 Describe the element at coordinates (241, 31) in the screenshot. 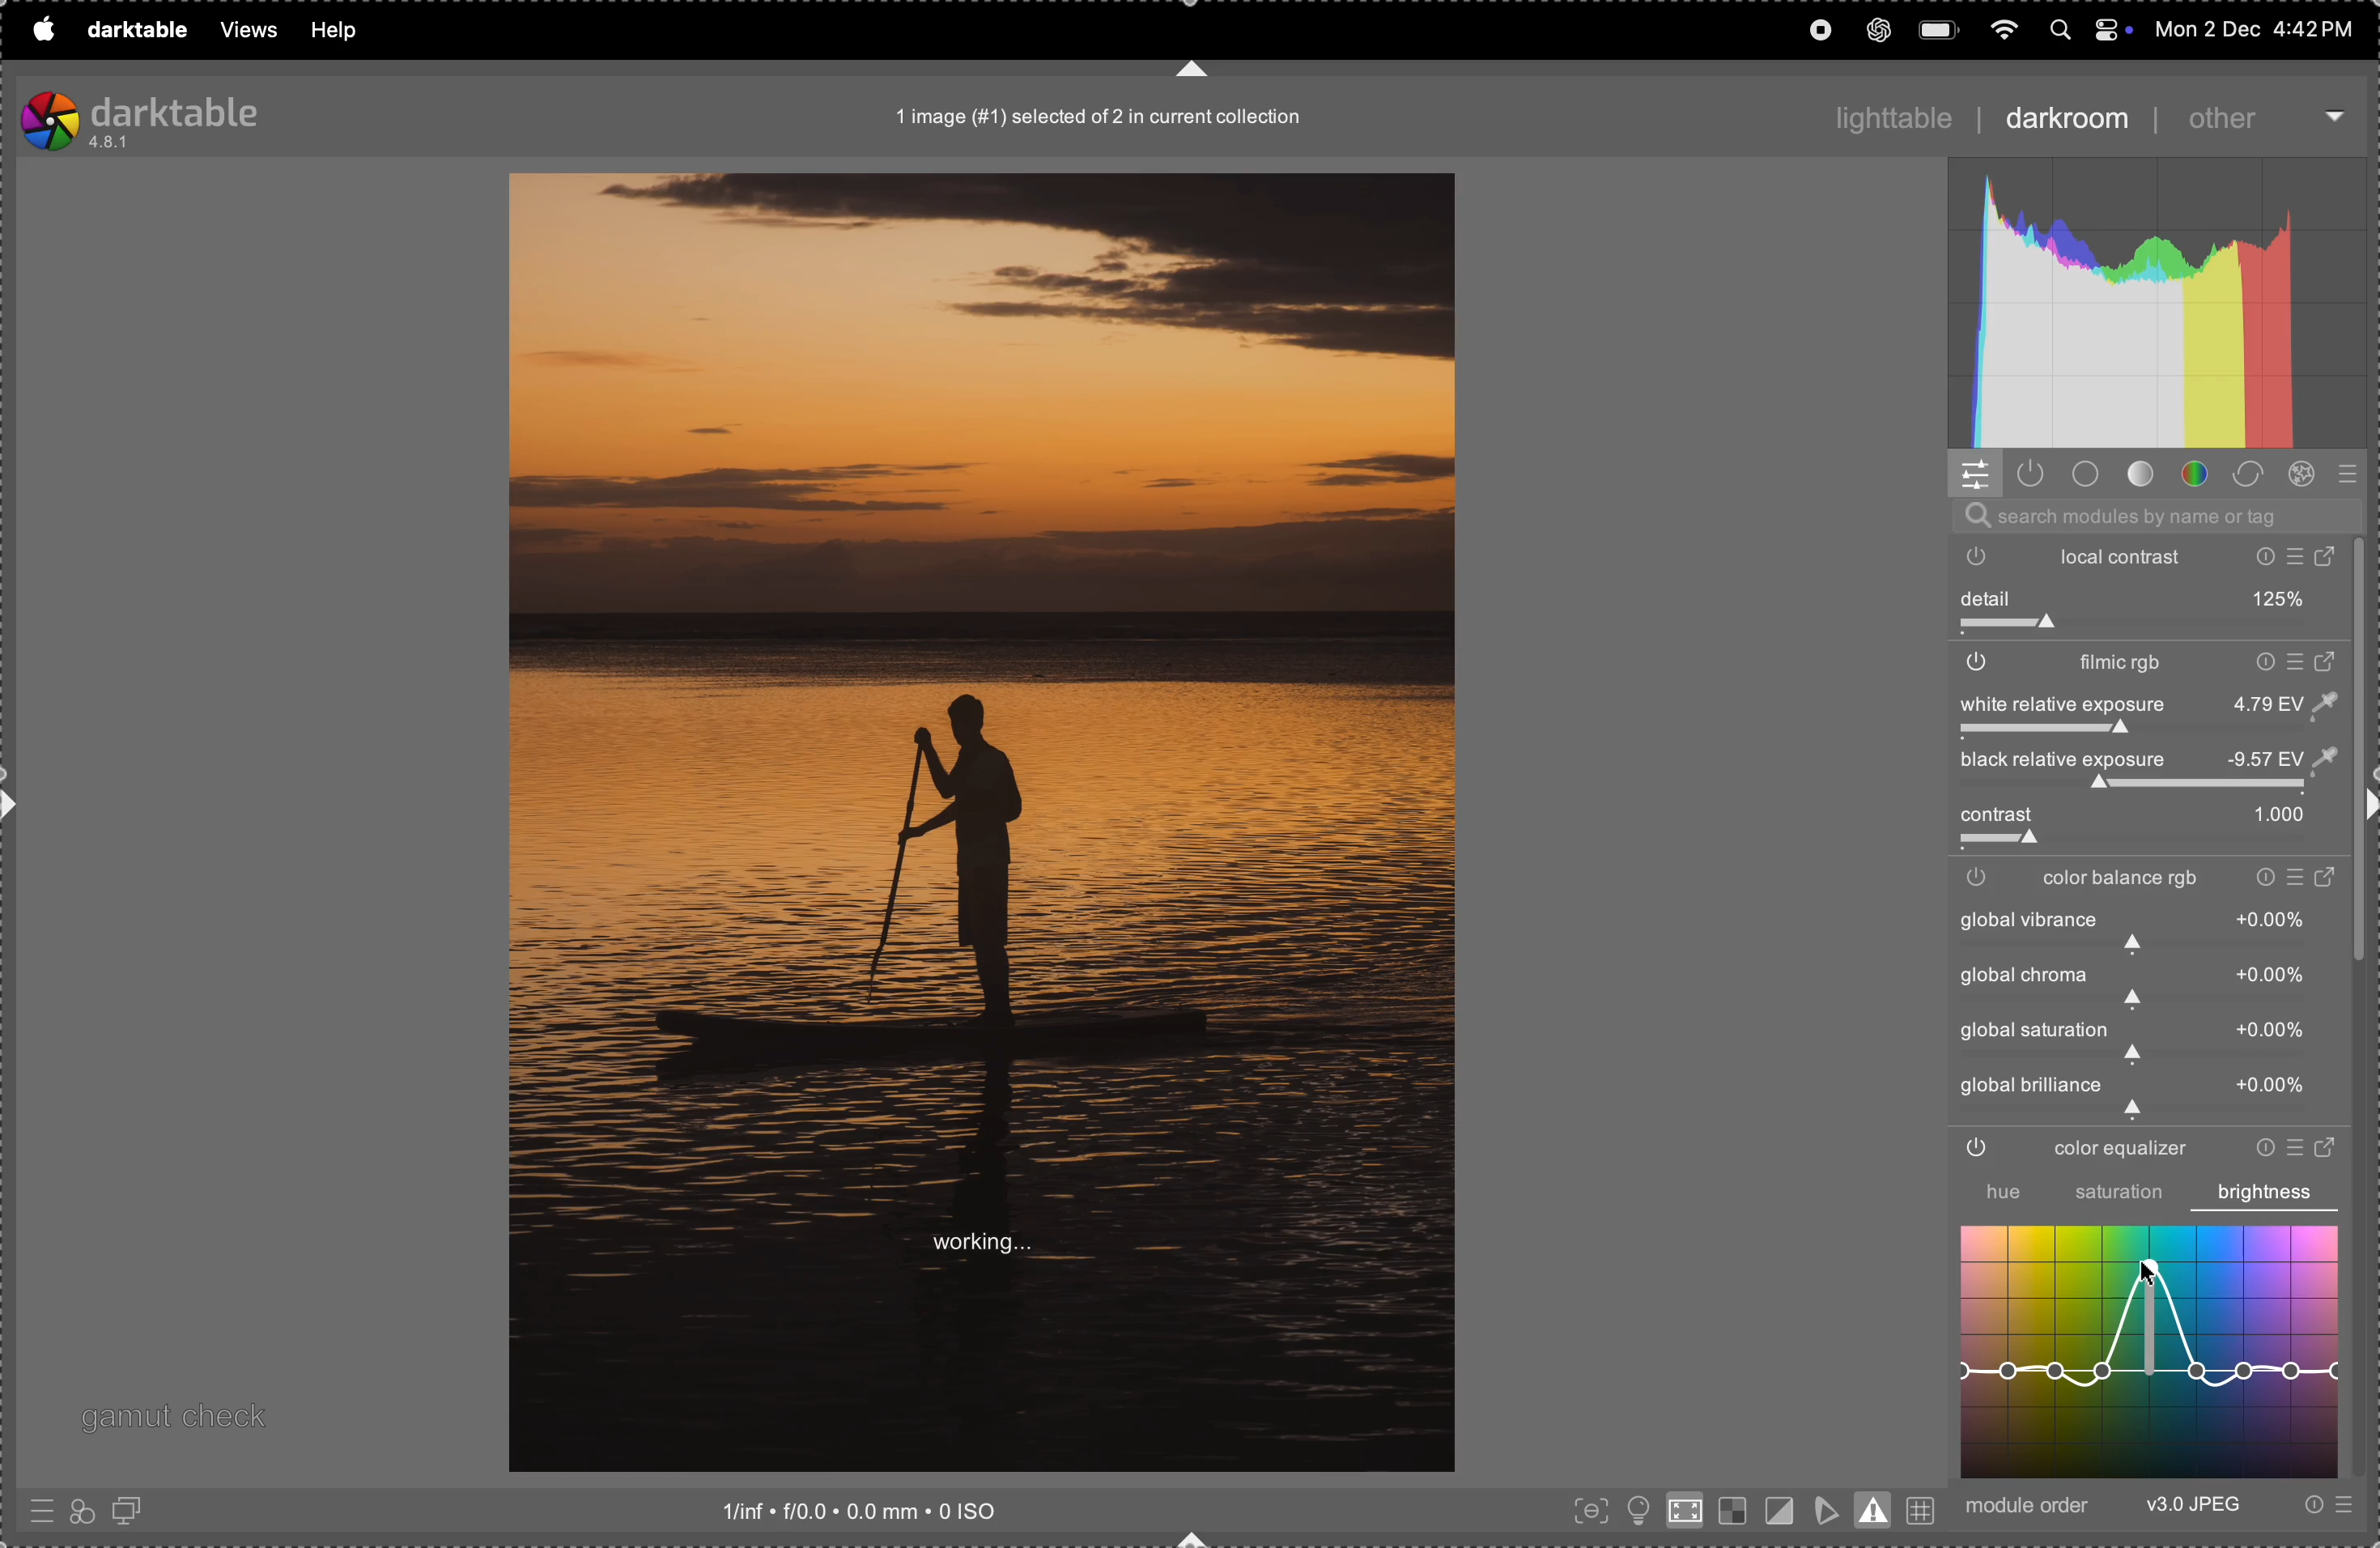

I see `views` at that location.